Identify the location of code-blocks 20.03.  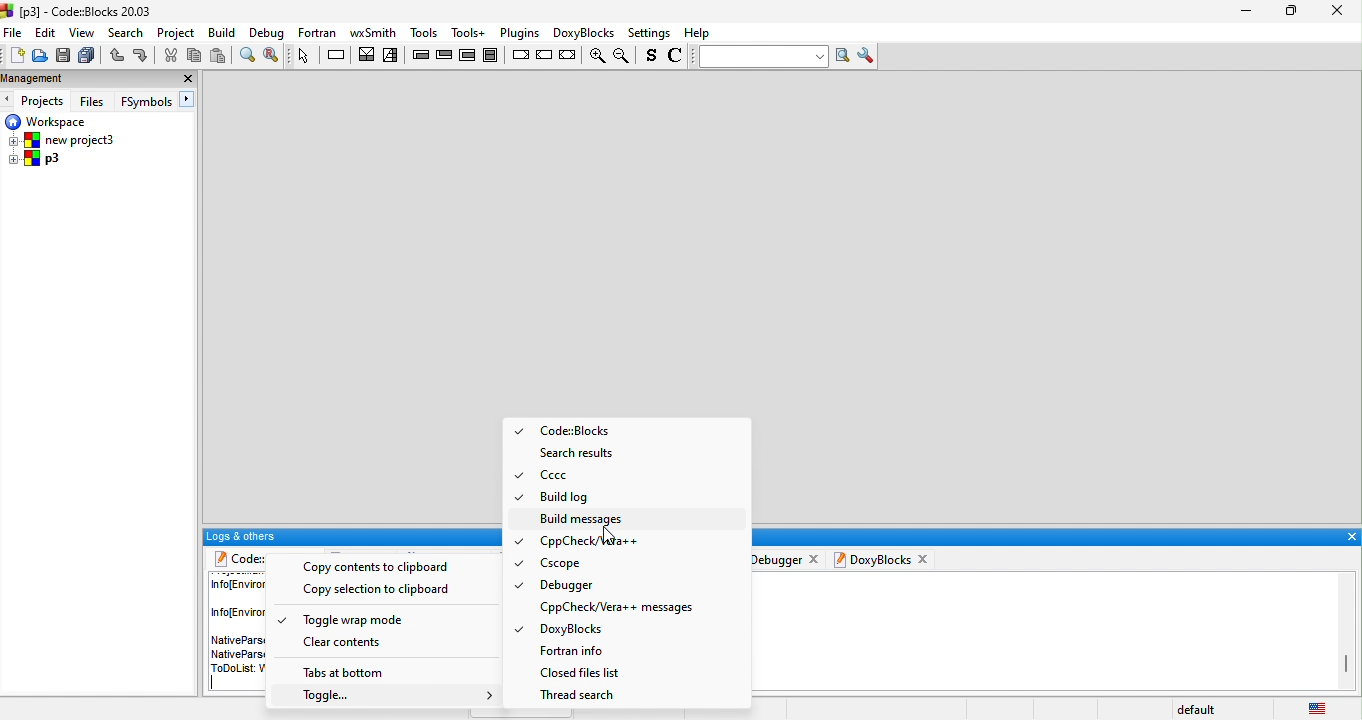
(78, 10).